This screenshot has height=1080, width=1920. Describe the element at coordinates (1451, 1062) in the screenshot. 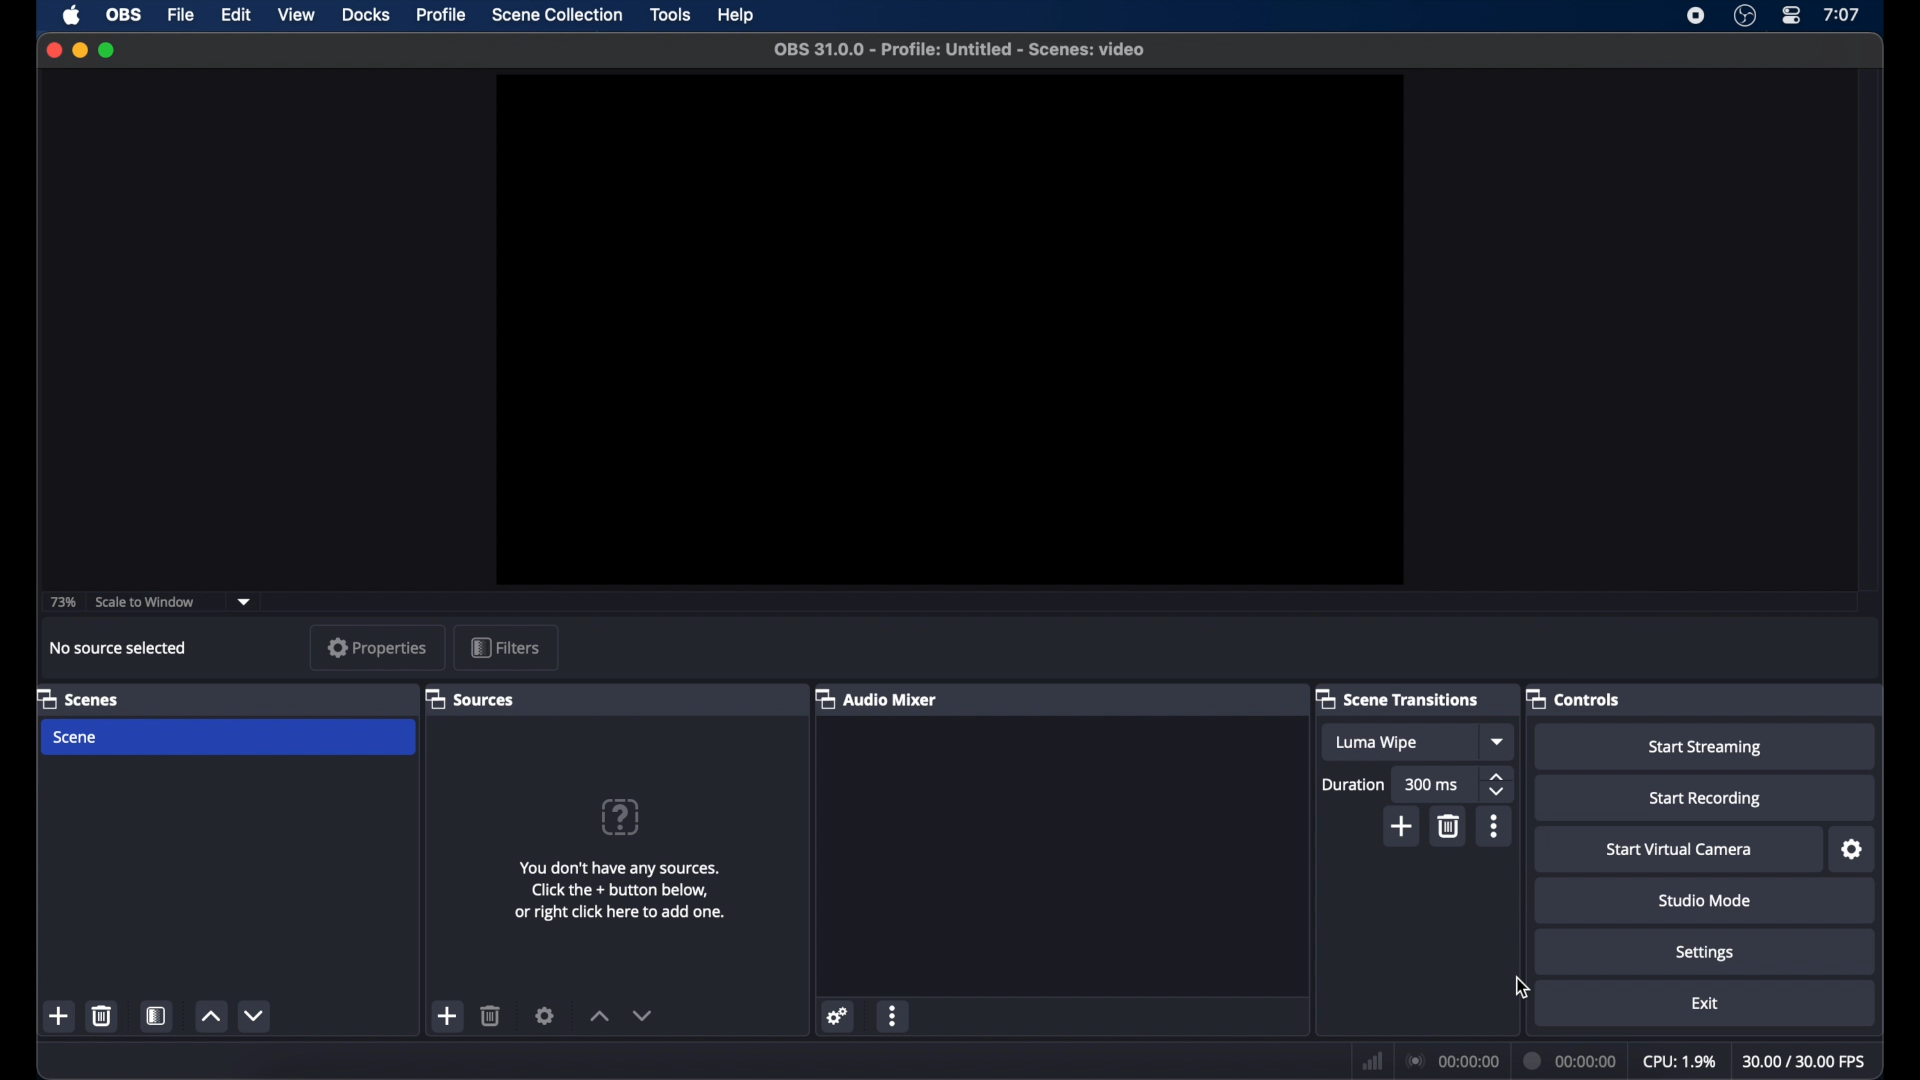

I see `connection` at that location.